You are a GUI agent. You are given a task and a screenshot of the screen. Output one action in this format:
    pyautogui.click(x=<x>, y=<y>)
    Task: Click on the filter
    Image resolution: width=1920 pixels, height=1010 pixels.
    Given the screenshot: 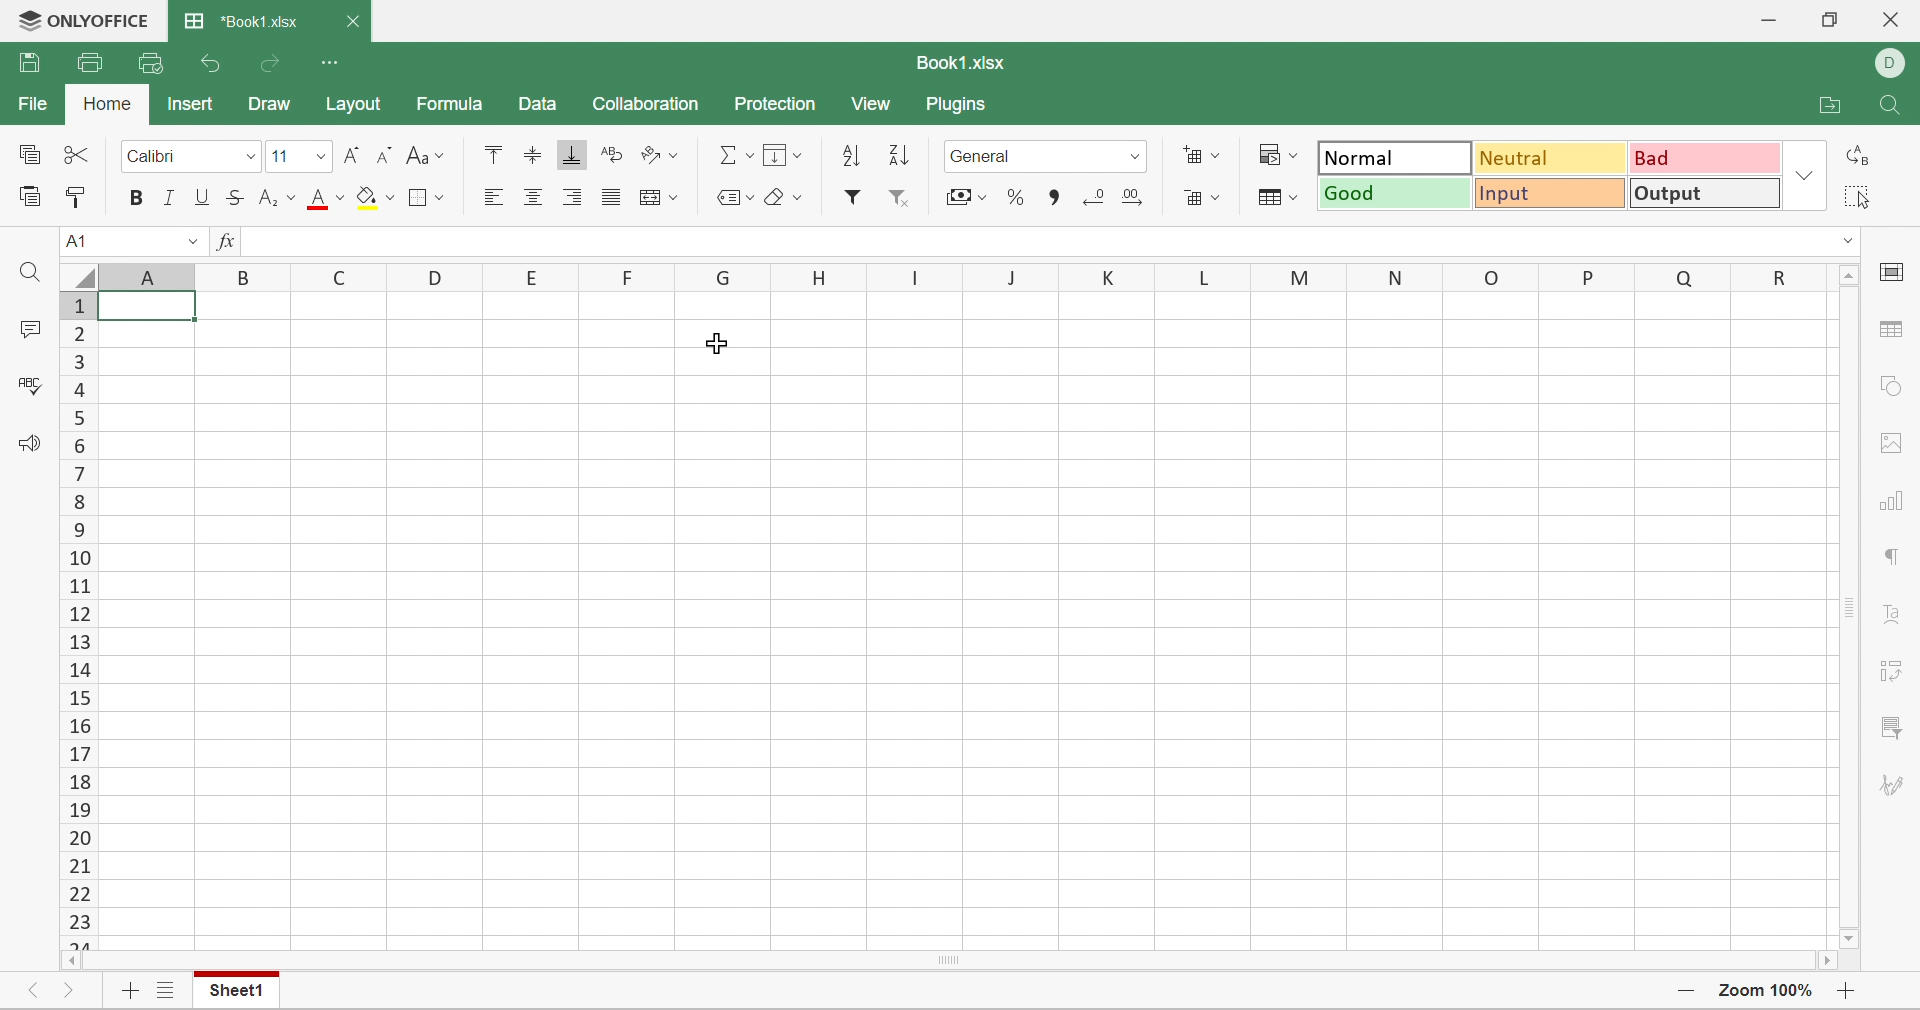 What is the action you would take?
    pyautogui.click(x=850, y=199)
    